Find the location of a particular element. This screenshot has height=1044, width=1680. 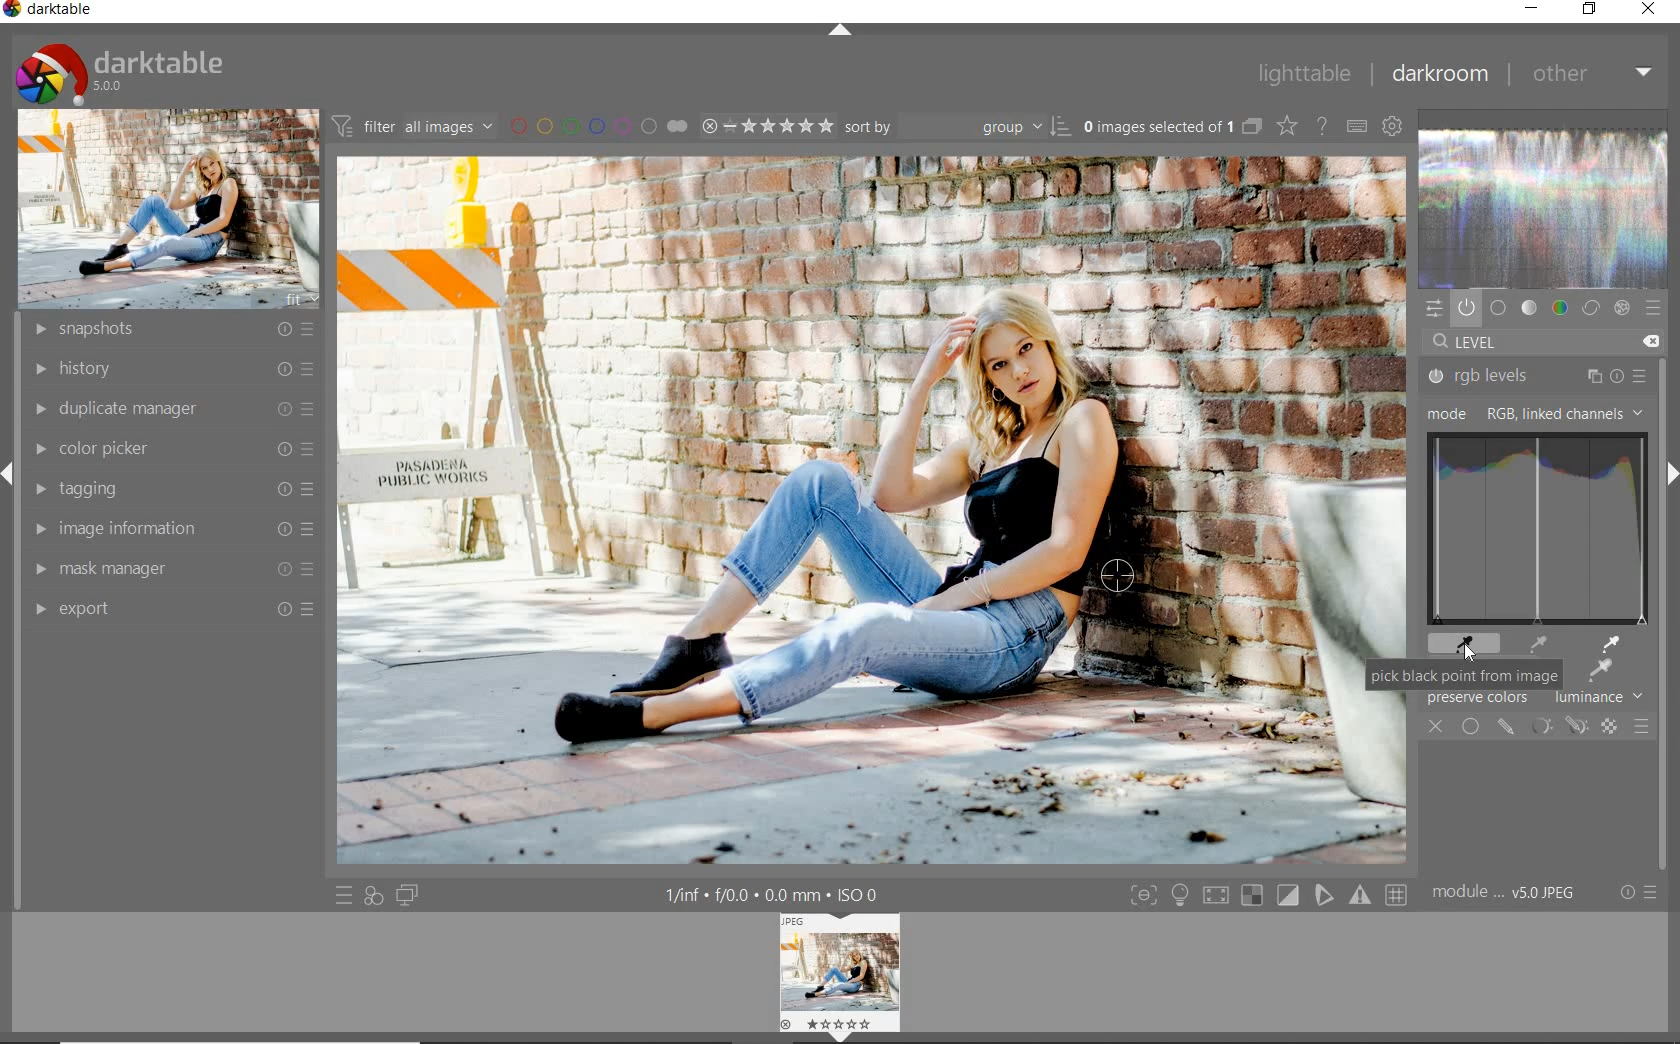

color picker is located at coordinates (170, 450).